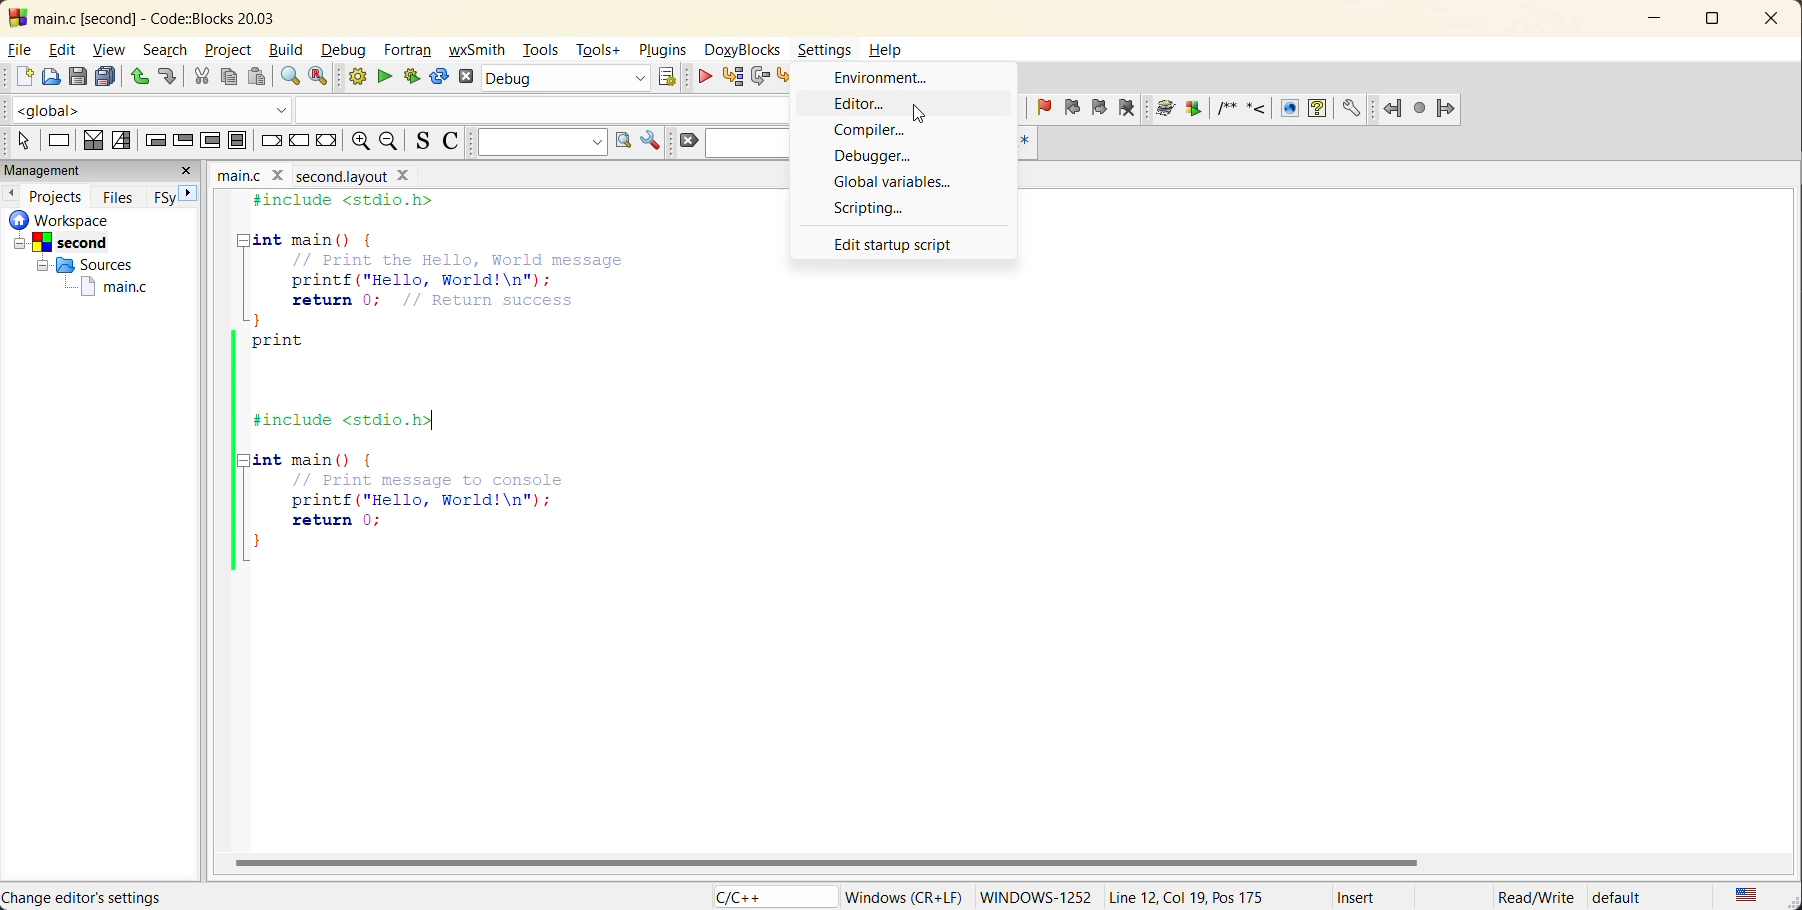  I want to click on environment, so click(882, 79).